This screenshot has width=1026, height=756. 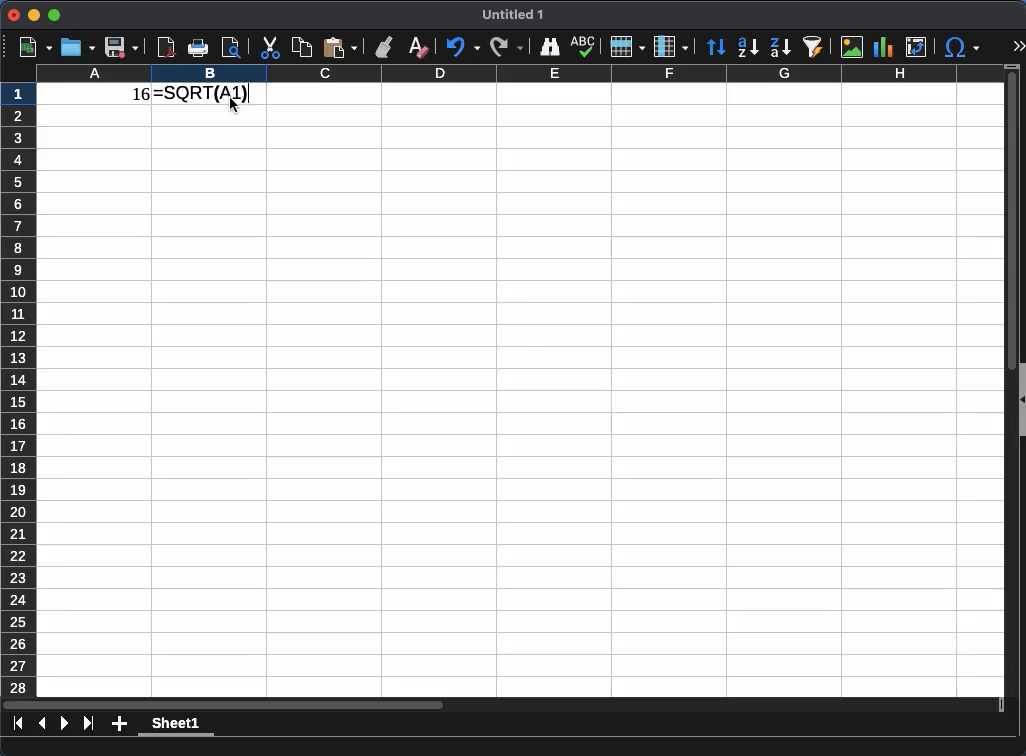 I want to click on rows, so click(x=628, y=47).